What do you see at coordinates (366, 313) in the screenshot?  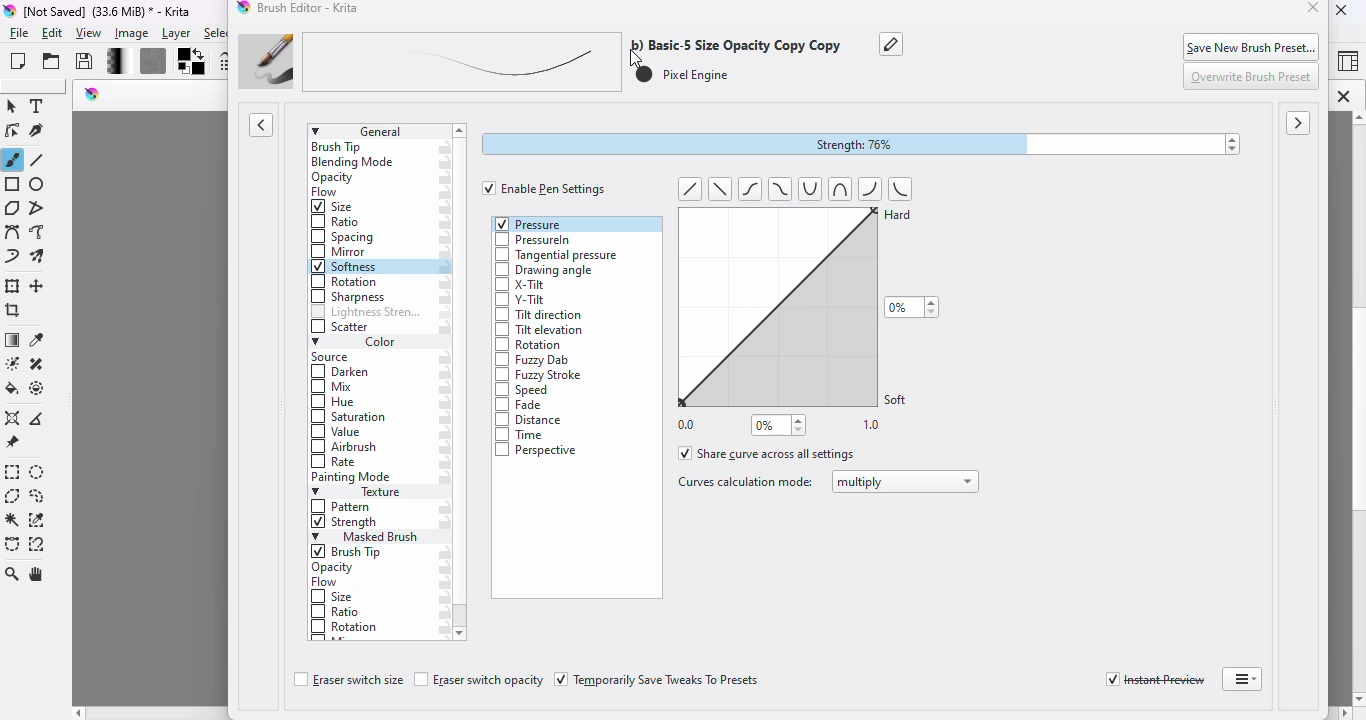 I see `lightness strength` at bounding box center [366, 313].